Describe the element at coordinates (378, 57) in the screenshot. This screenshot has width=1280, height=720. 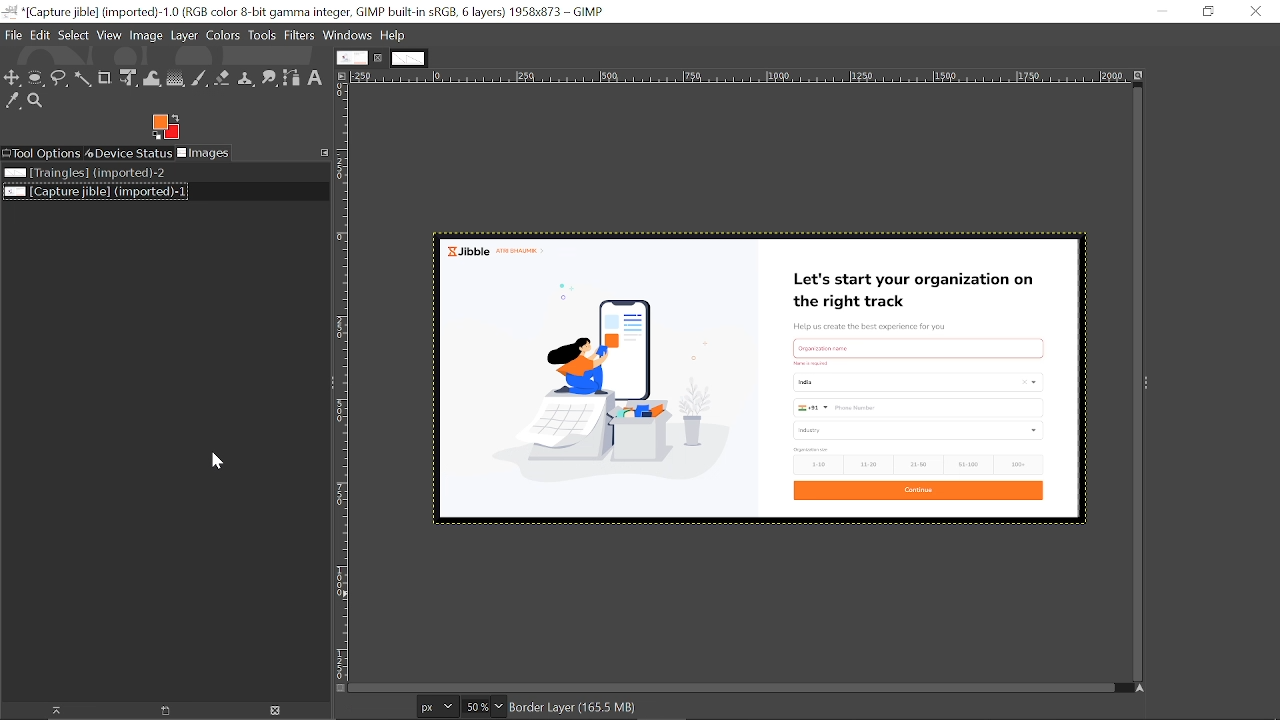
I see `Close current tab` at that location.